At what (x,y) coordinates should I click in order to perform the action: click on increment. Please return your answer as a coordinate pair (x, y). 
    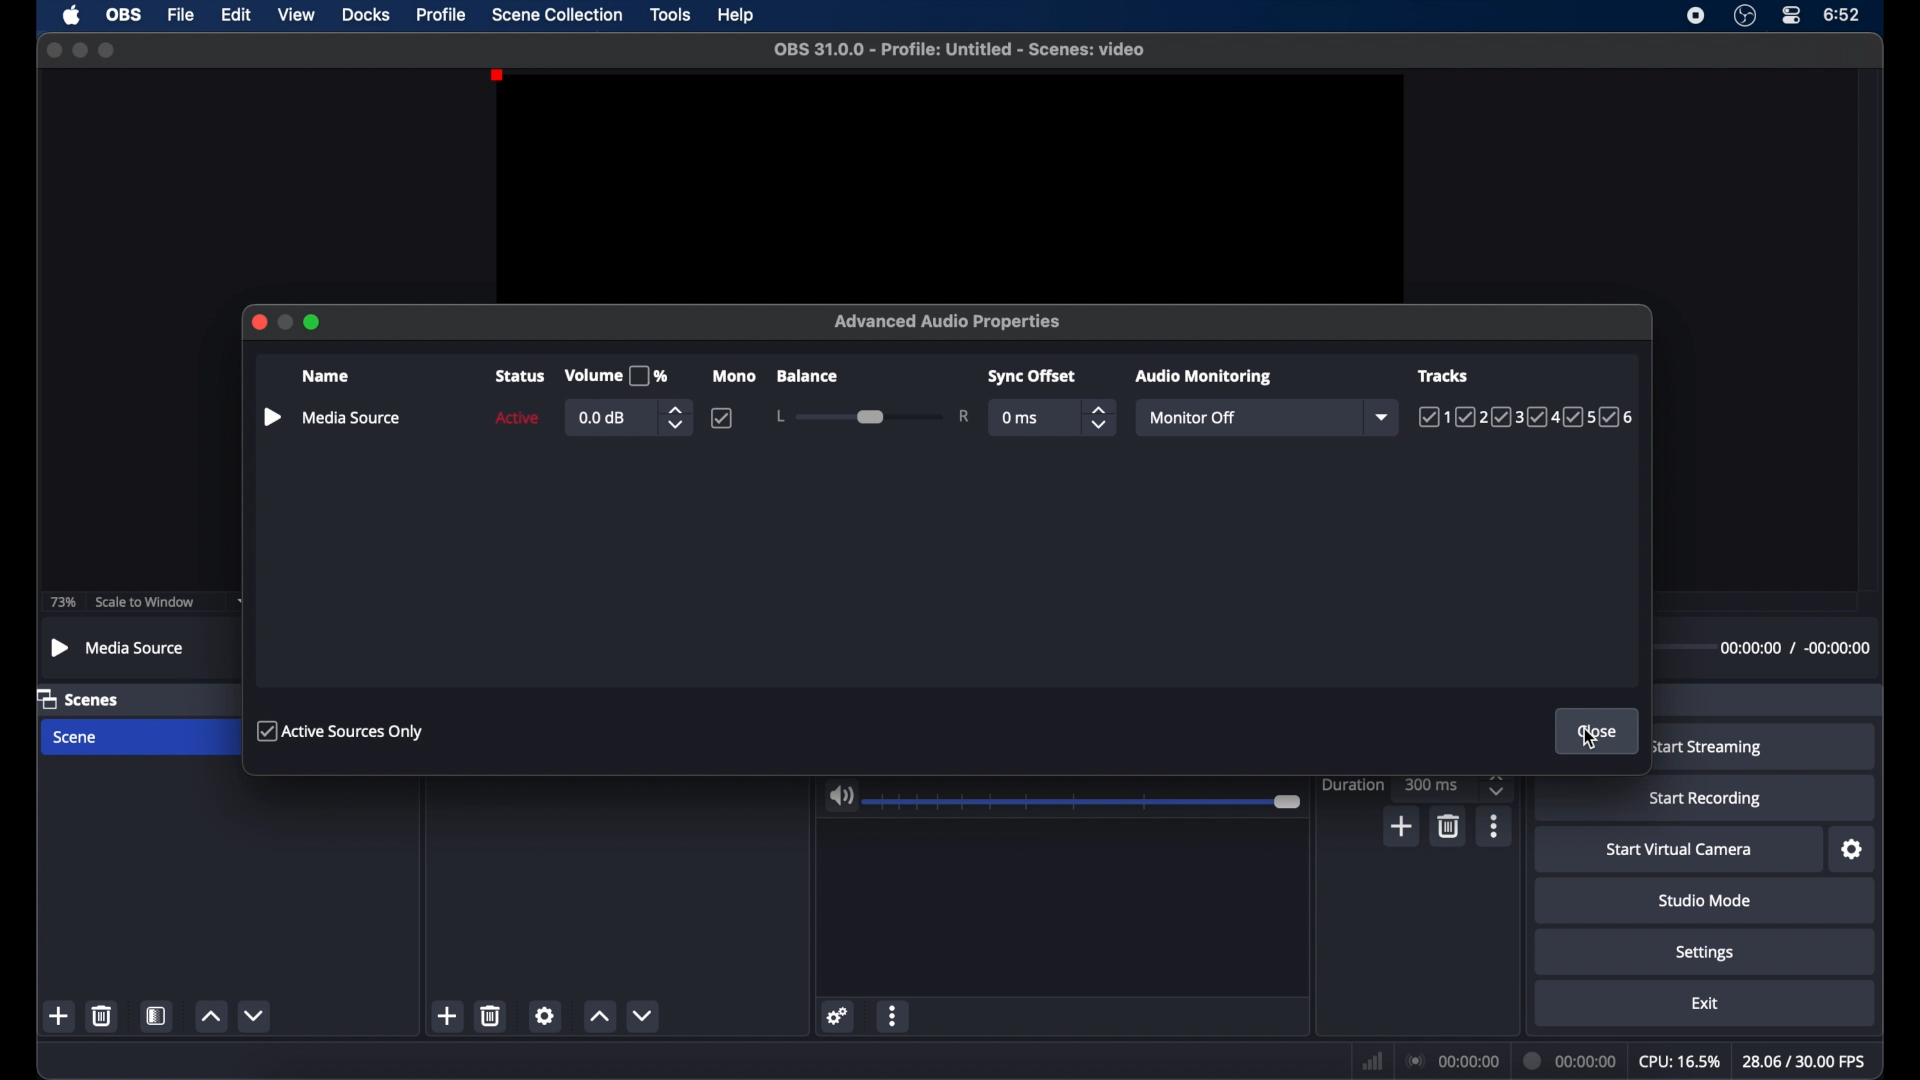
    Looking at the image, I should click on (209, 1015).